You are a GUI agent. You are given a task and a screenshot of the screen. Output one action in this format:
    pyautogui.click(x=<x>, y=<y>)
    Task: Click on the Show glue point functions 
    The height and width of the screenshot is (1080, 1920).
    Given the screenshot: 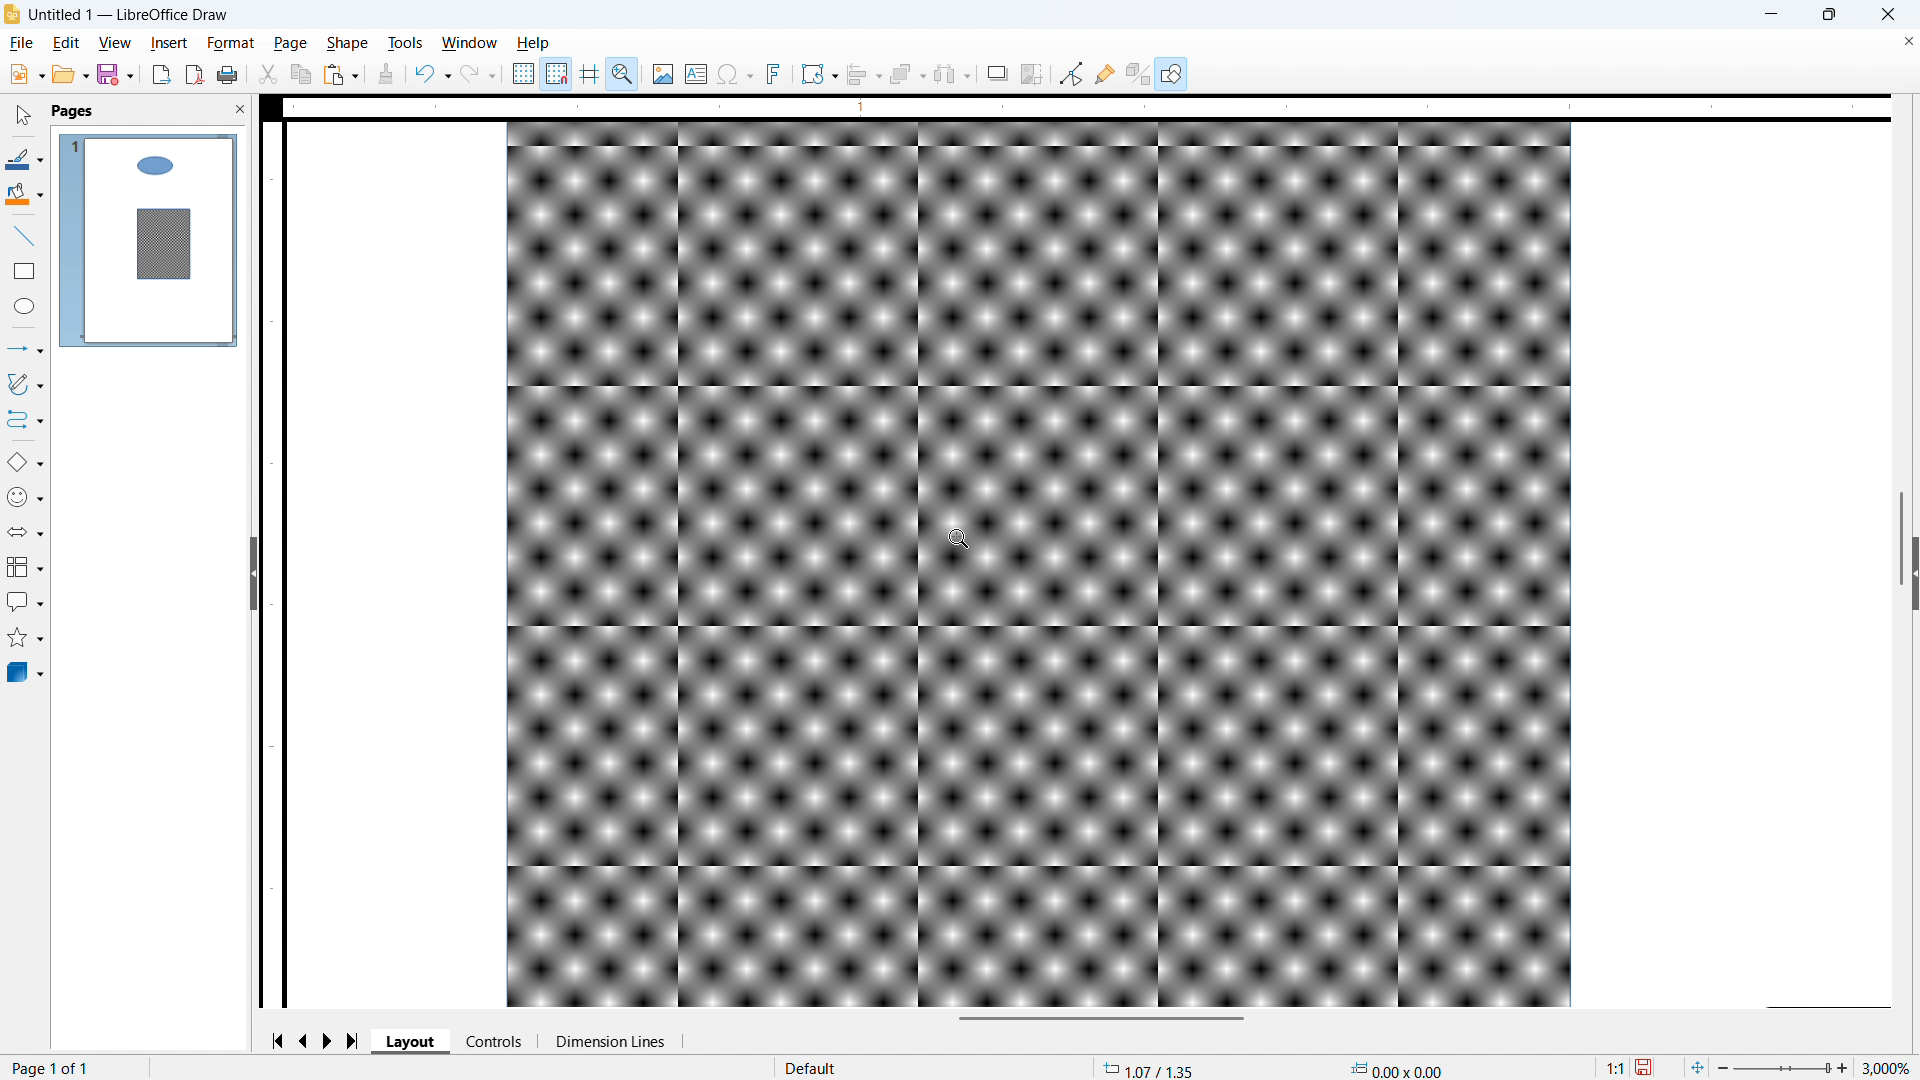 What is the action you would take?
    pyautogui.click(x=1105, y=74)
    